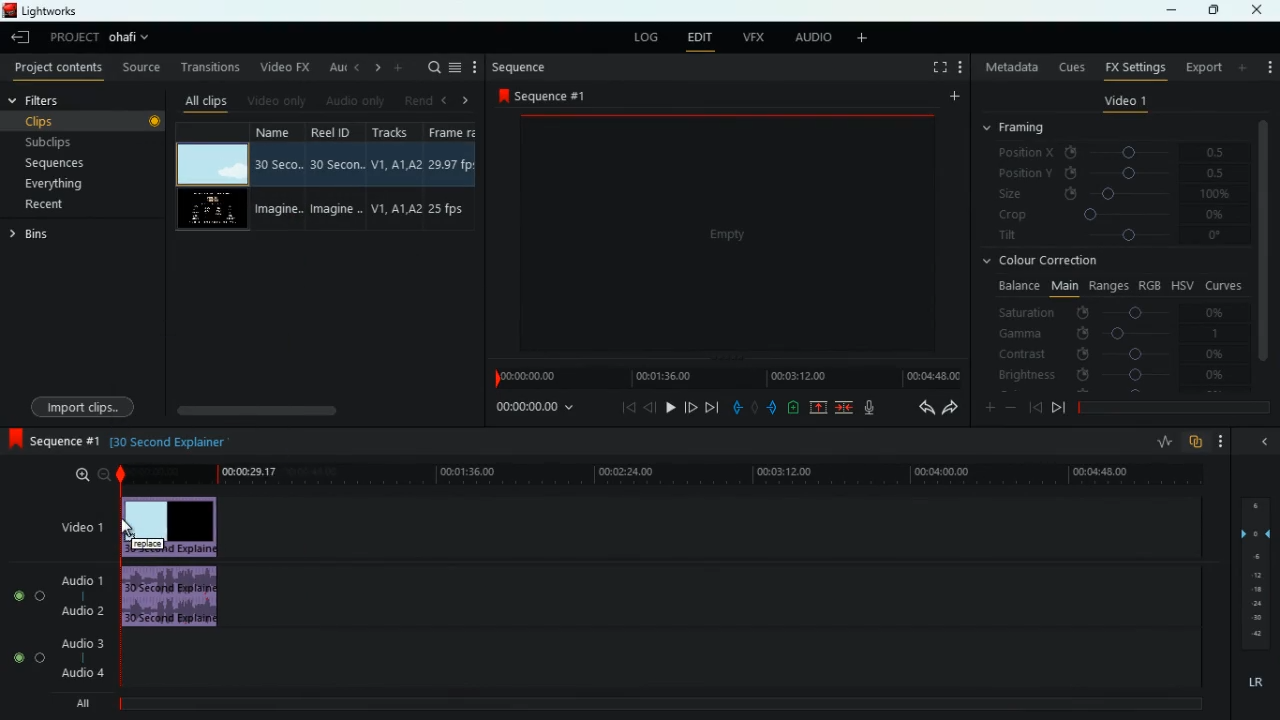 This screenshot has width=1280, height=720. Describe the element at coordinates (211, 210) in the screenshot. I see `screen` at that location.